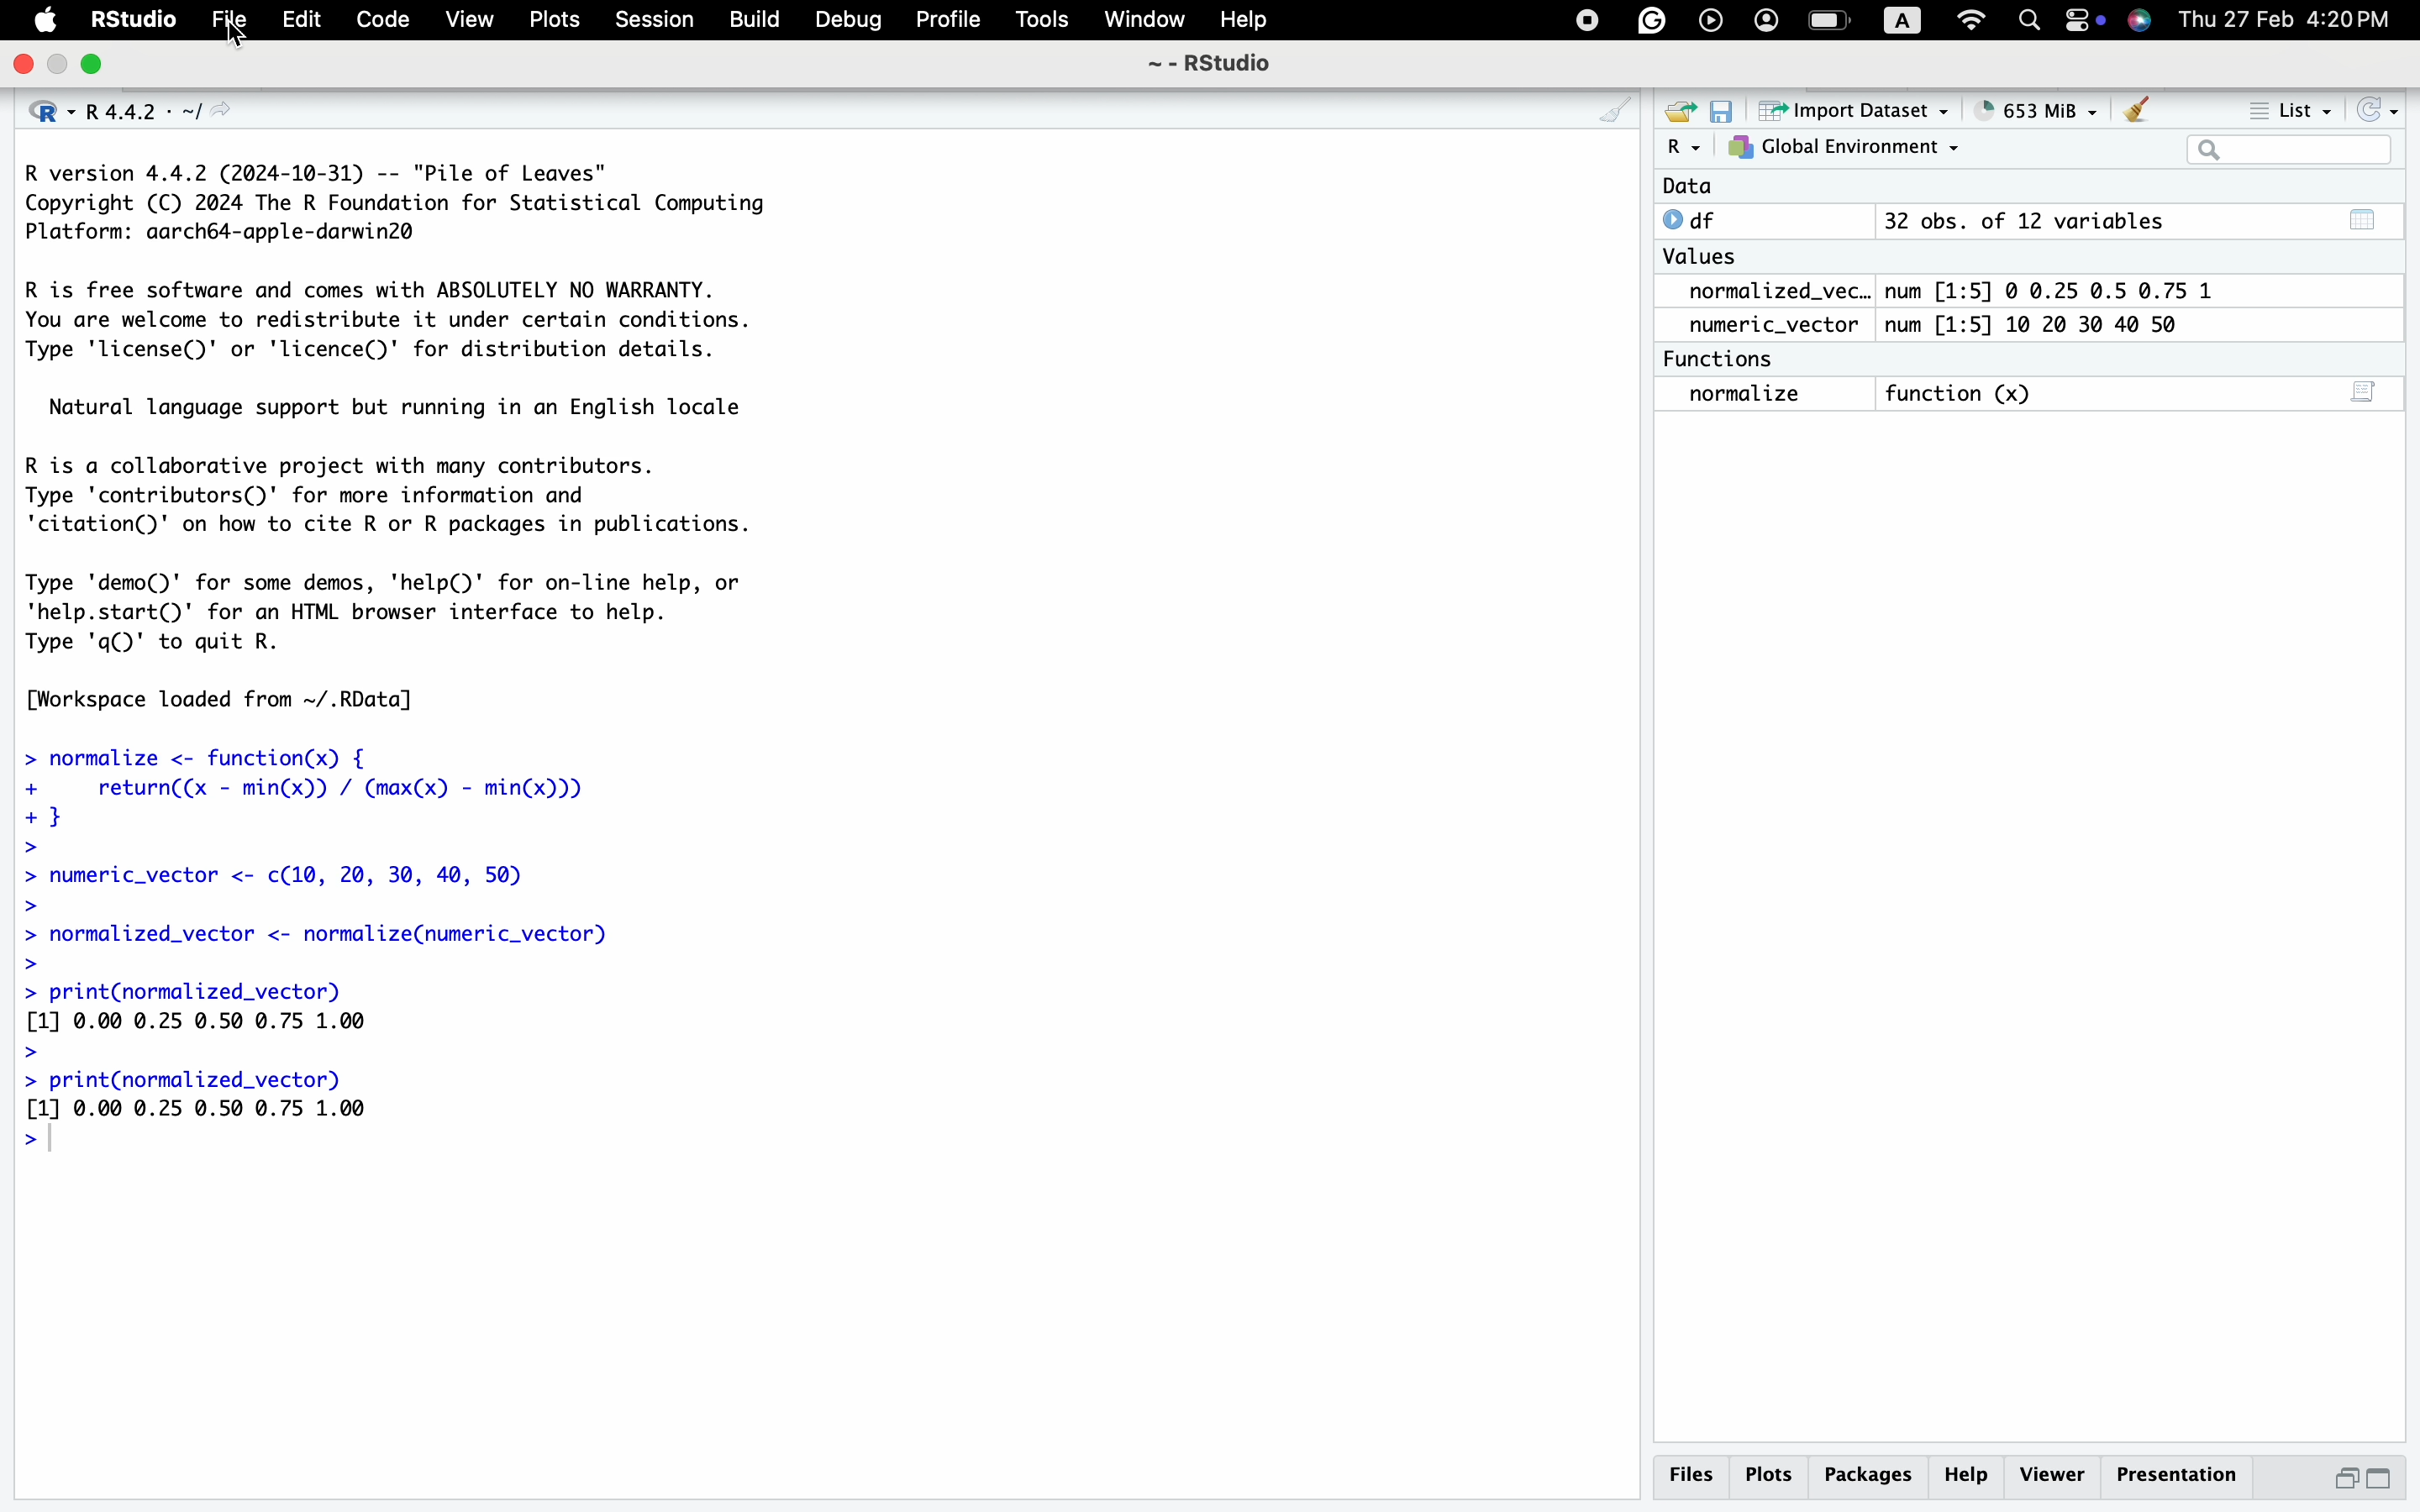  I want to click on Plots, so click(558, 20).